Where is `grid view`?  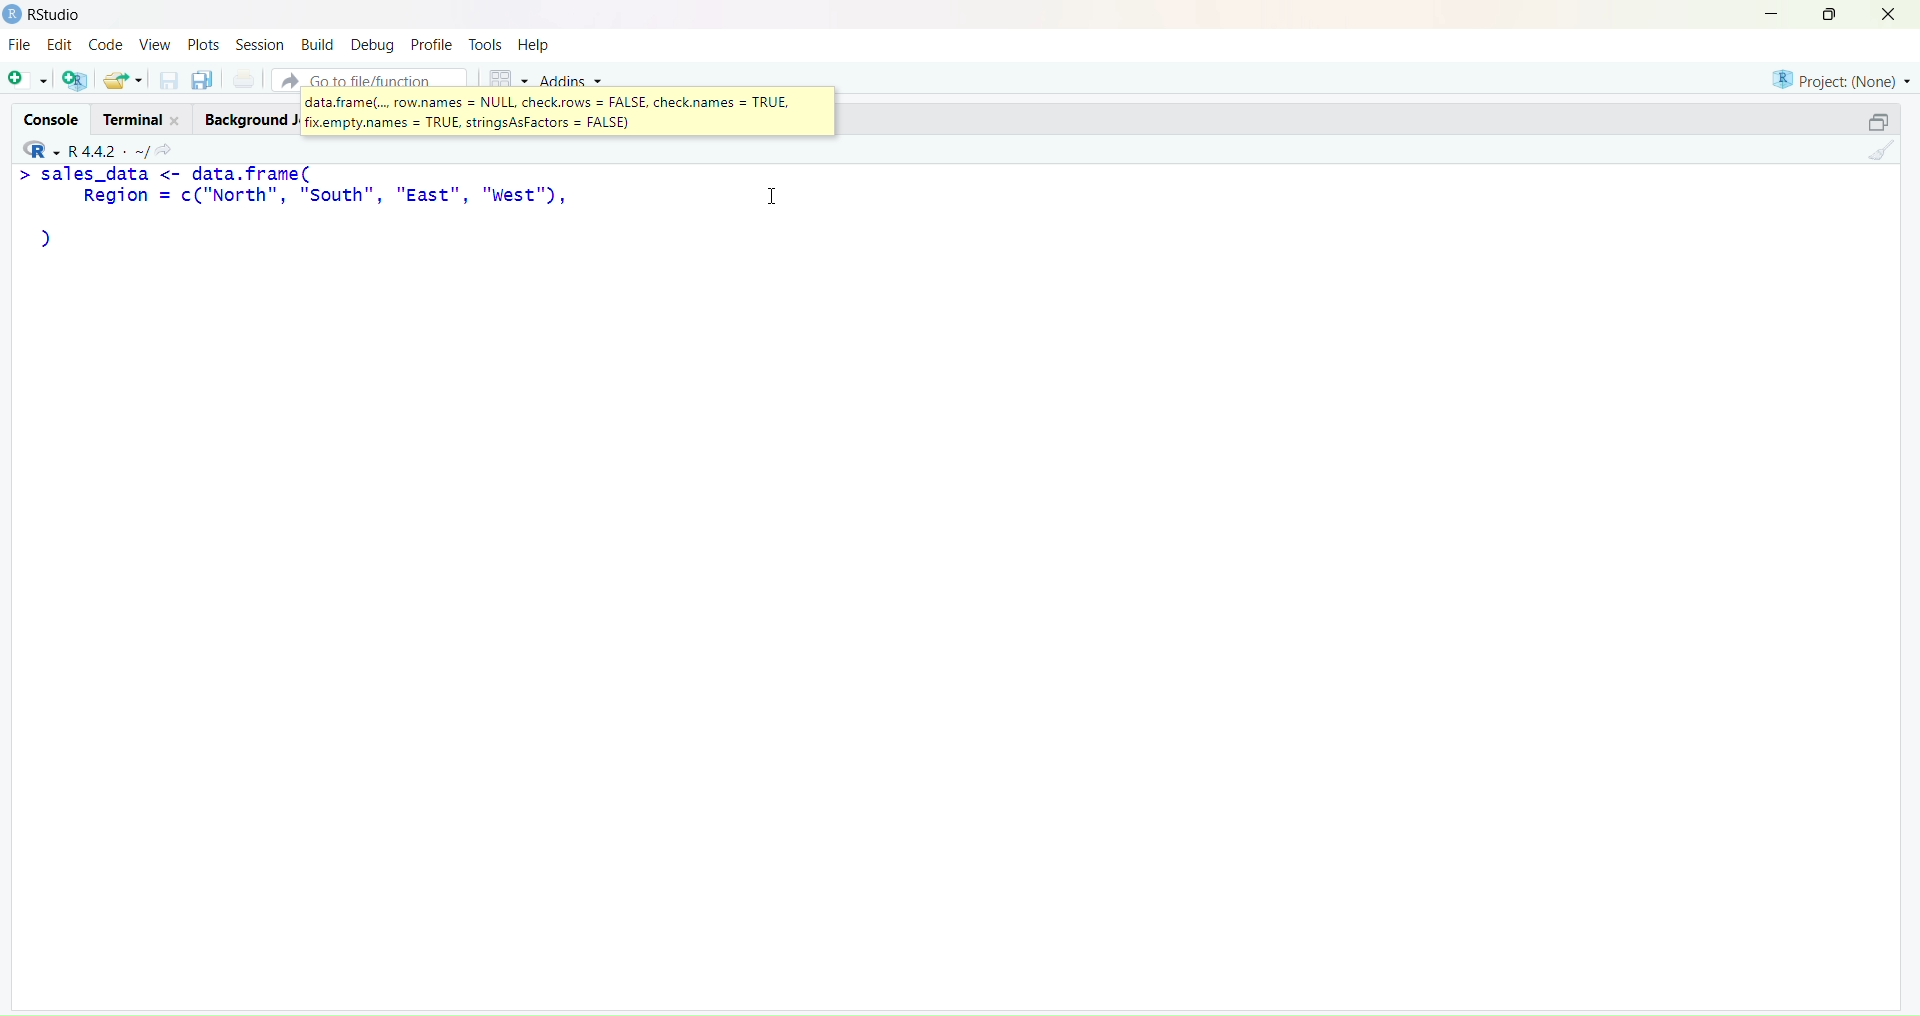
grid view is located at coordinates (502, 76).